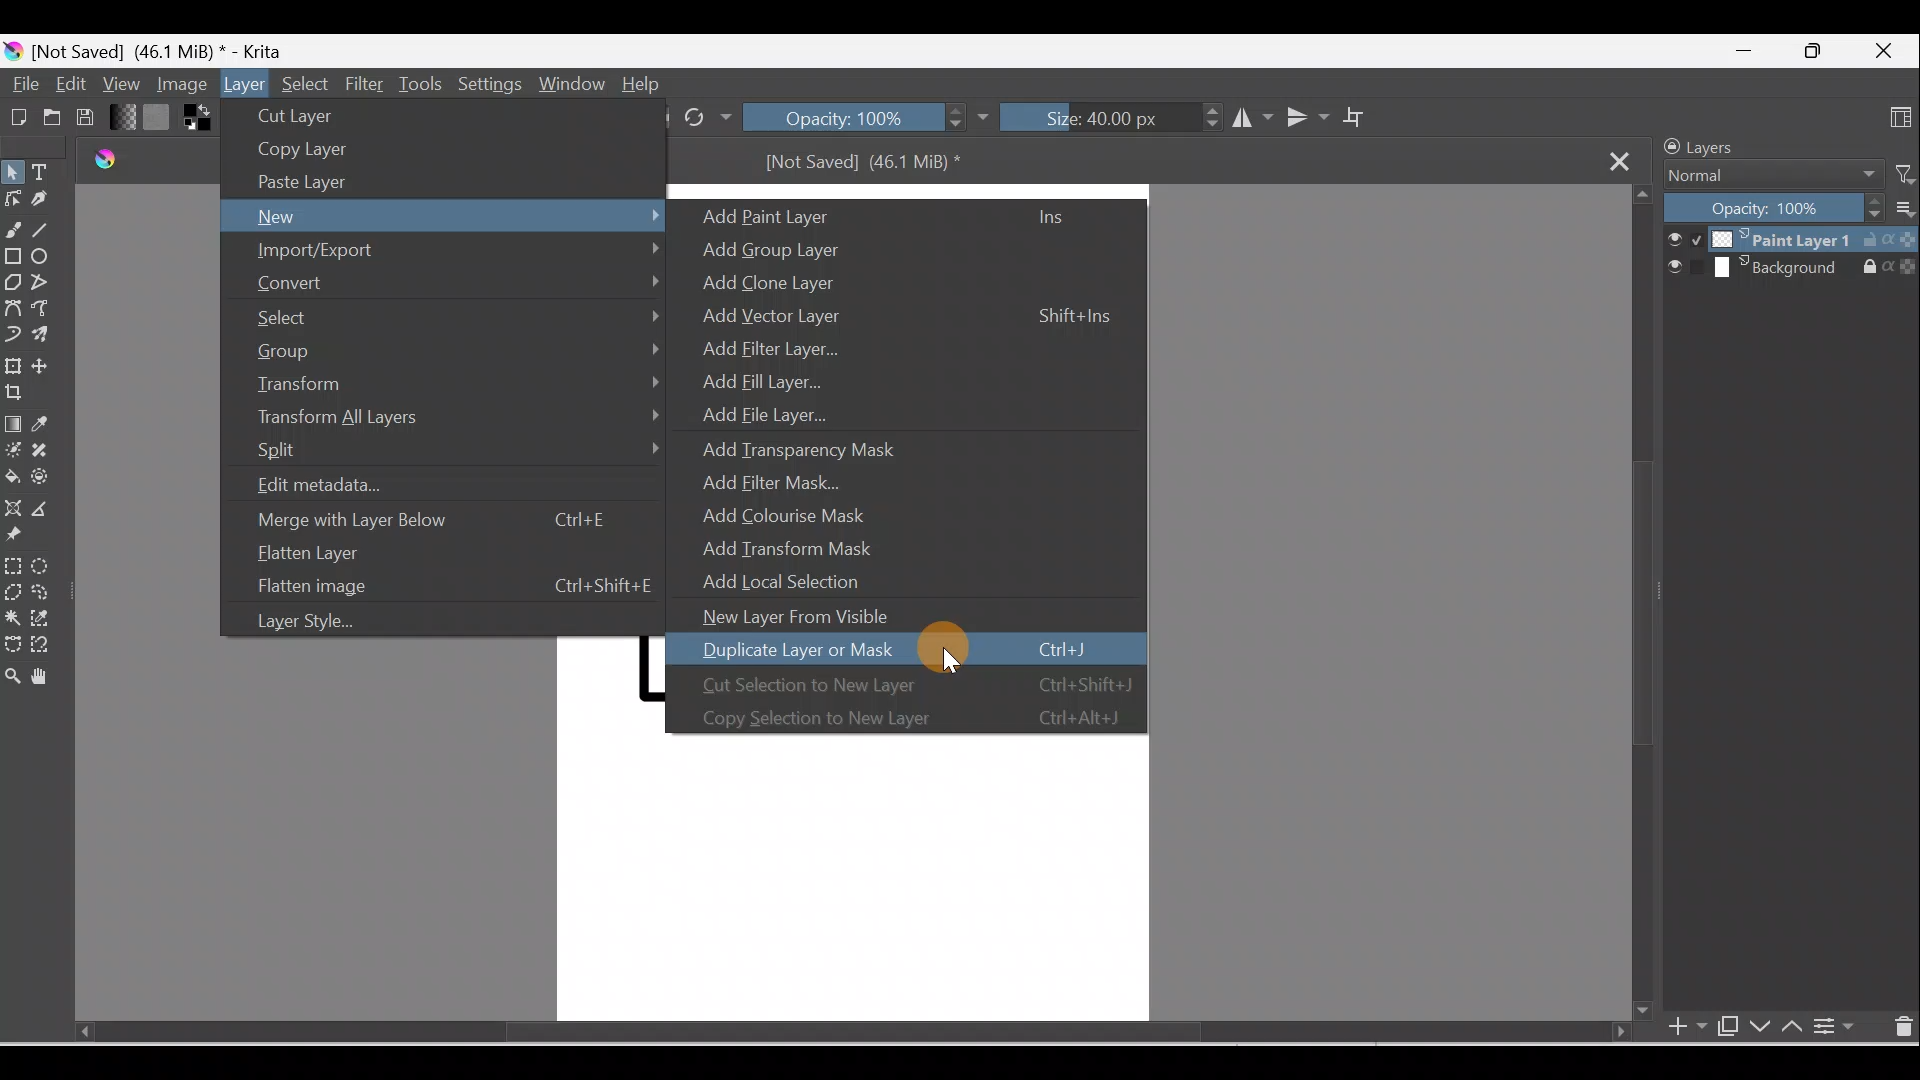  What do you see at coordinates (454, 382) in the screenshot?
I see `Transform` at bounding box center [454, 382].